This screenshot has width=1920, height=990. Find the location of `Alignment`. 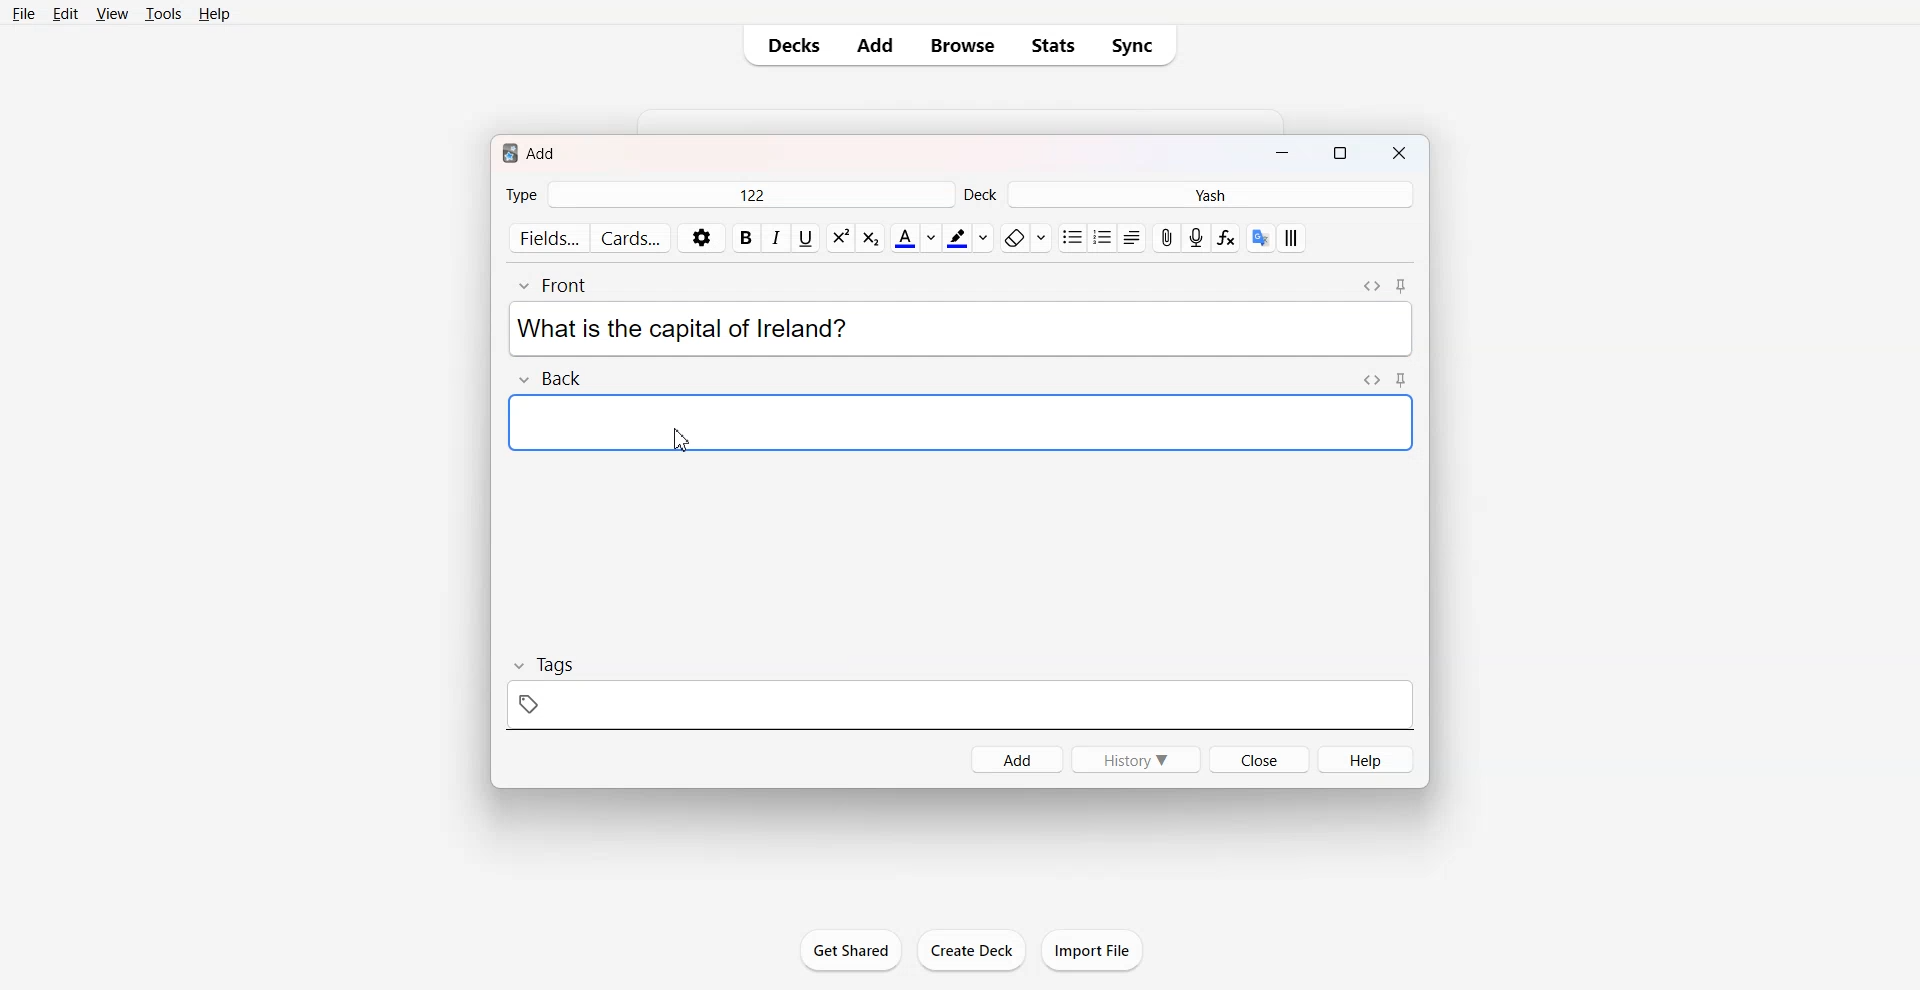

Alignment is located at coordinates (1131, 238).